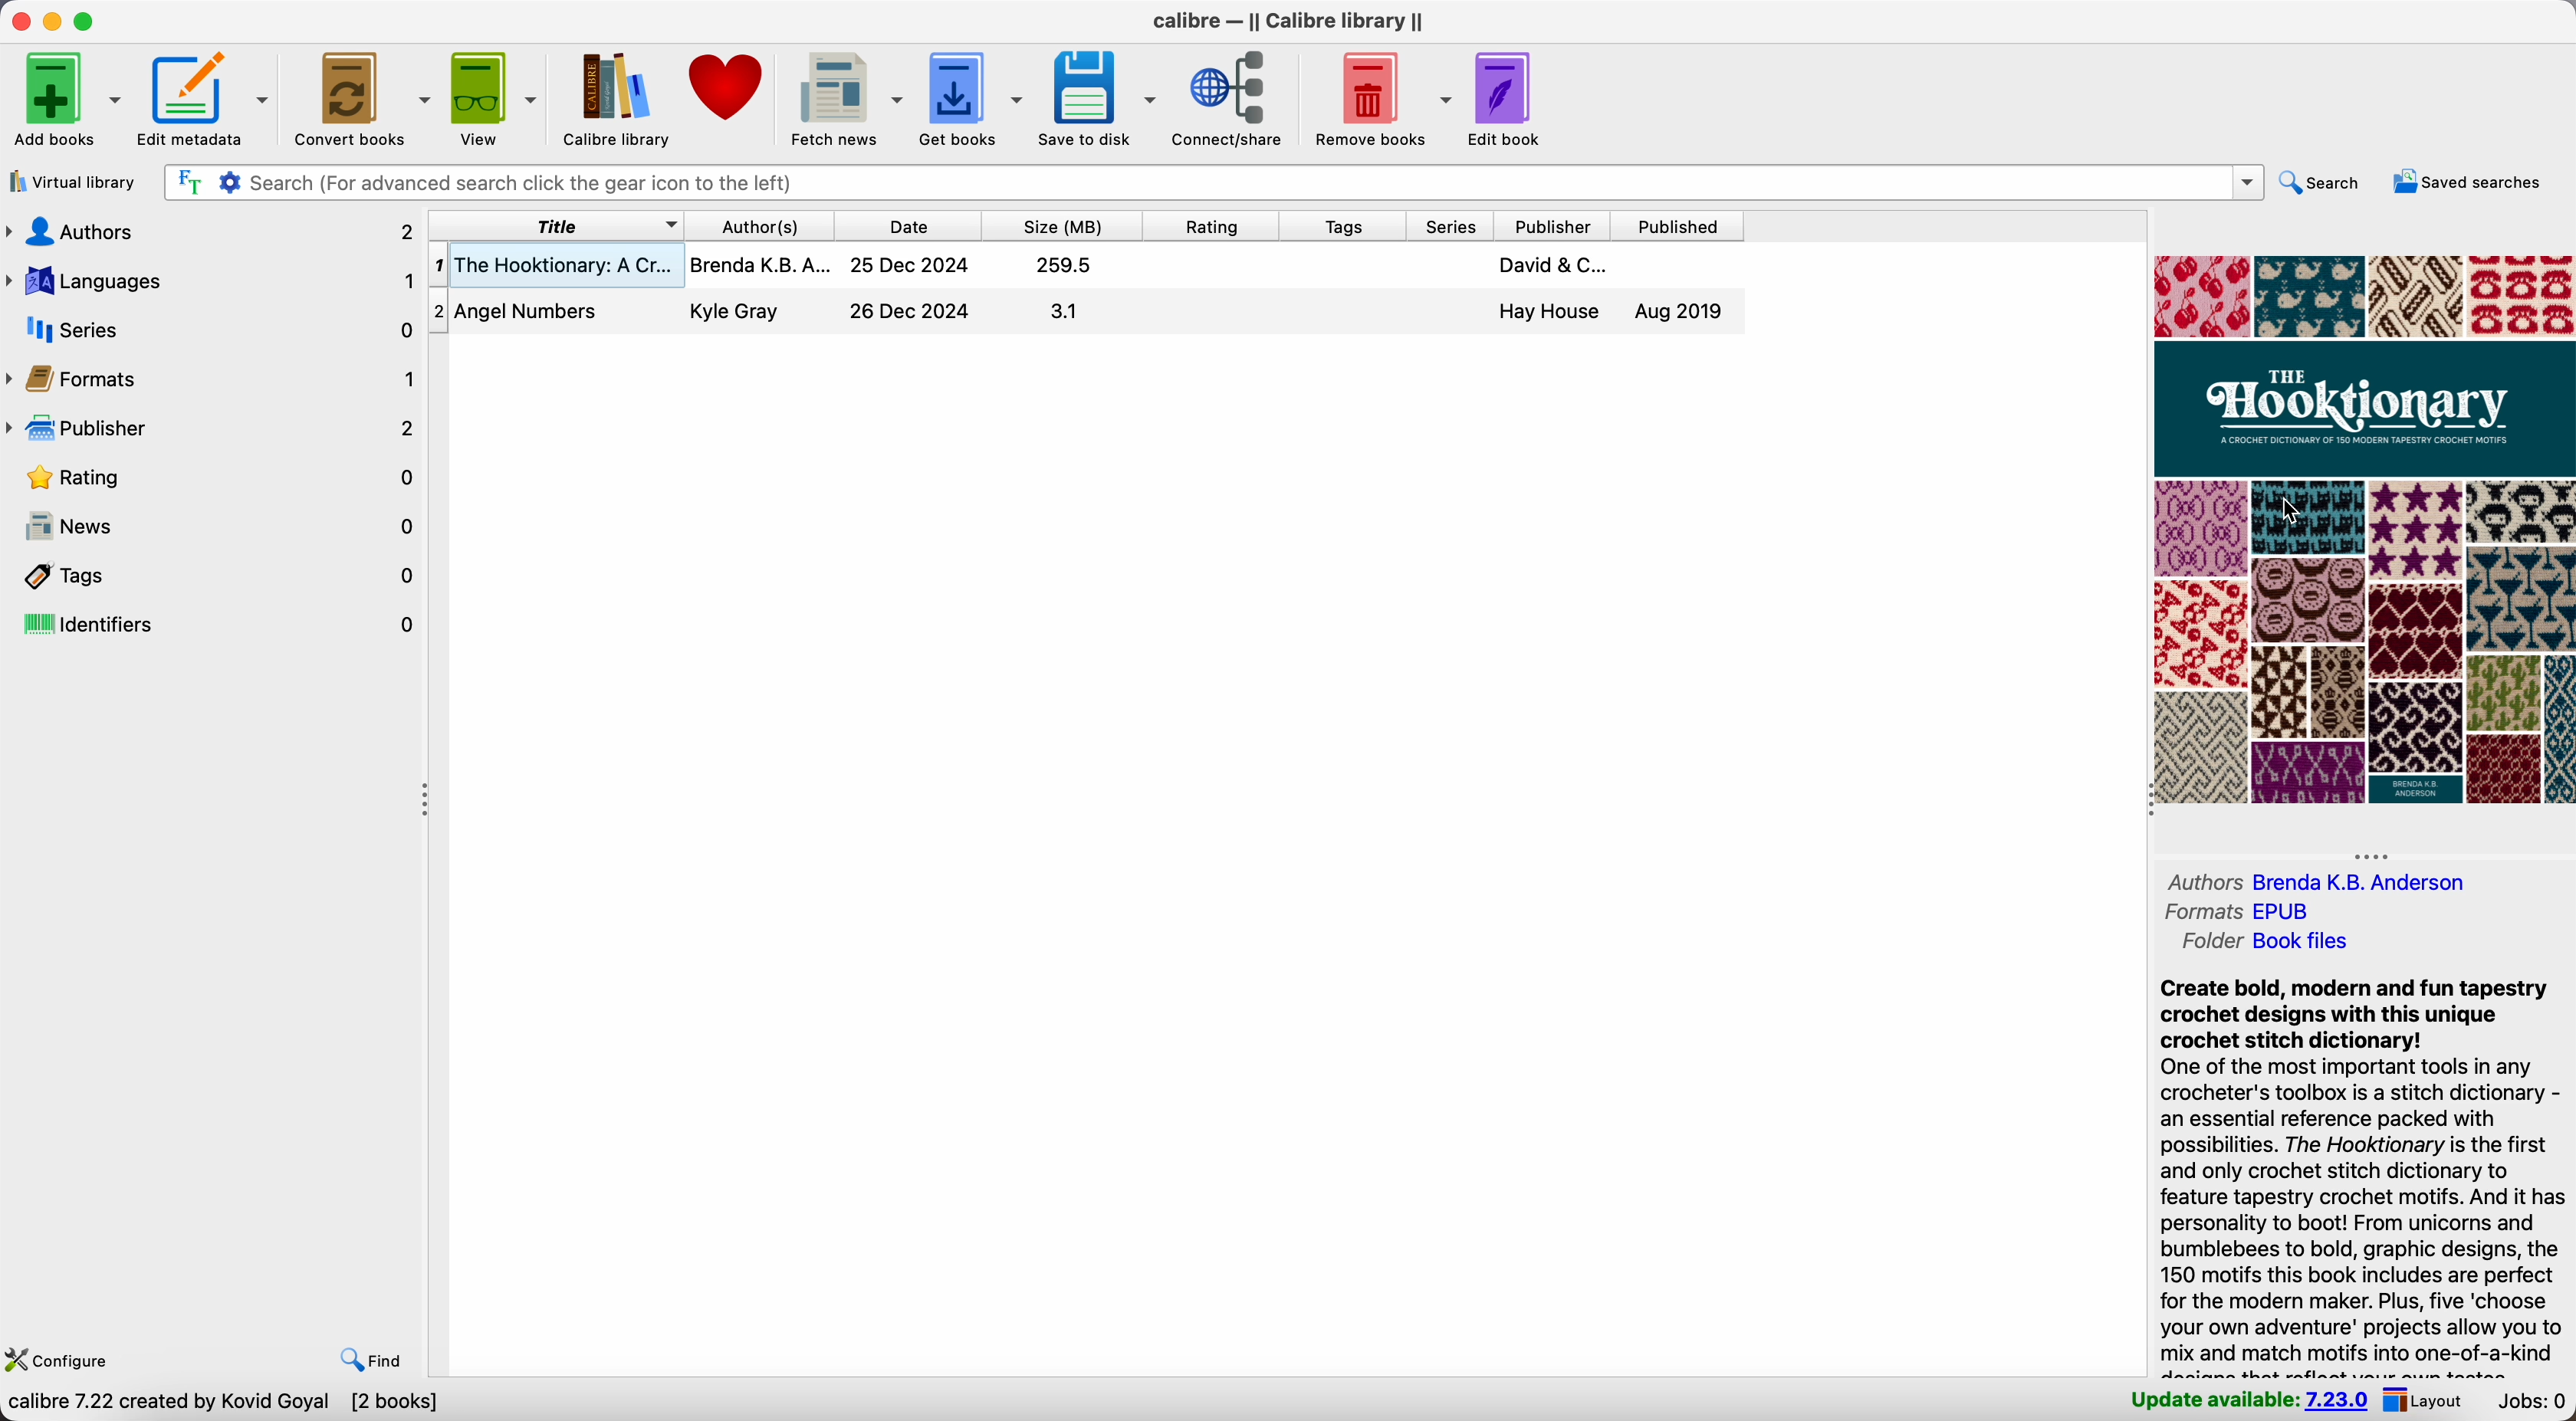 Image resolution: width=2576 pixels, height=1421 pixels. What do you see at coordinates (910, 226) in the screenshot?
I see `date` at bounding box center [910, 226].